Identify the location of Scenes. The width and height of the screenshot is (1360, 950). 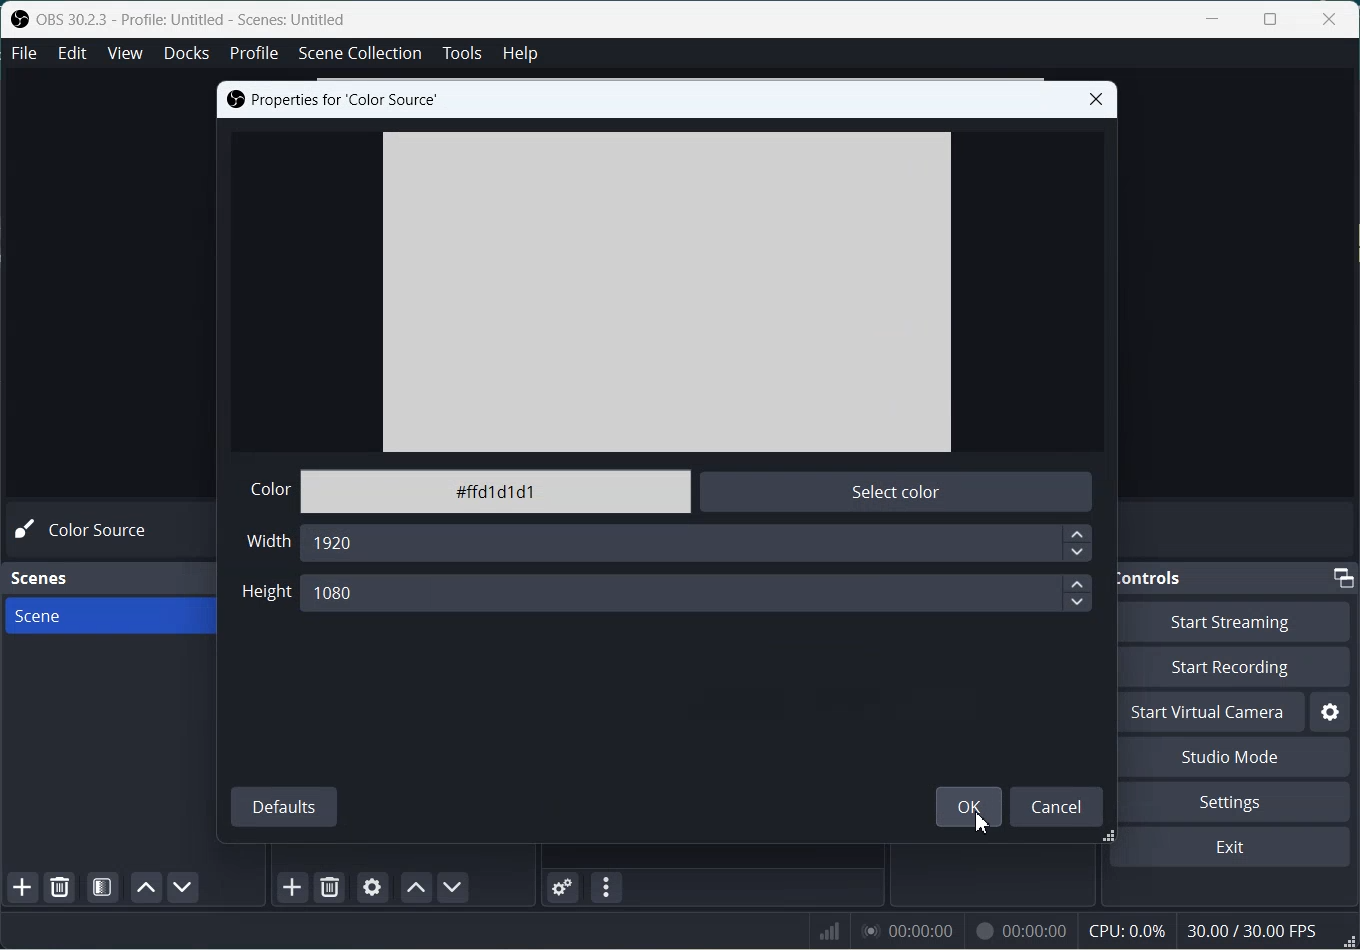
(49, 579).